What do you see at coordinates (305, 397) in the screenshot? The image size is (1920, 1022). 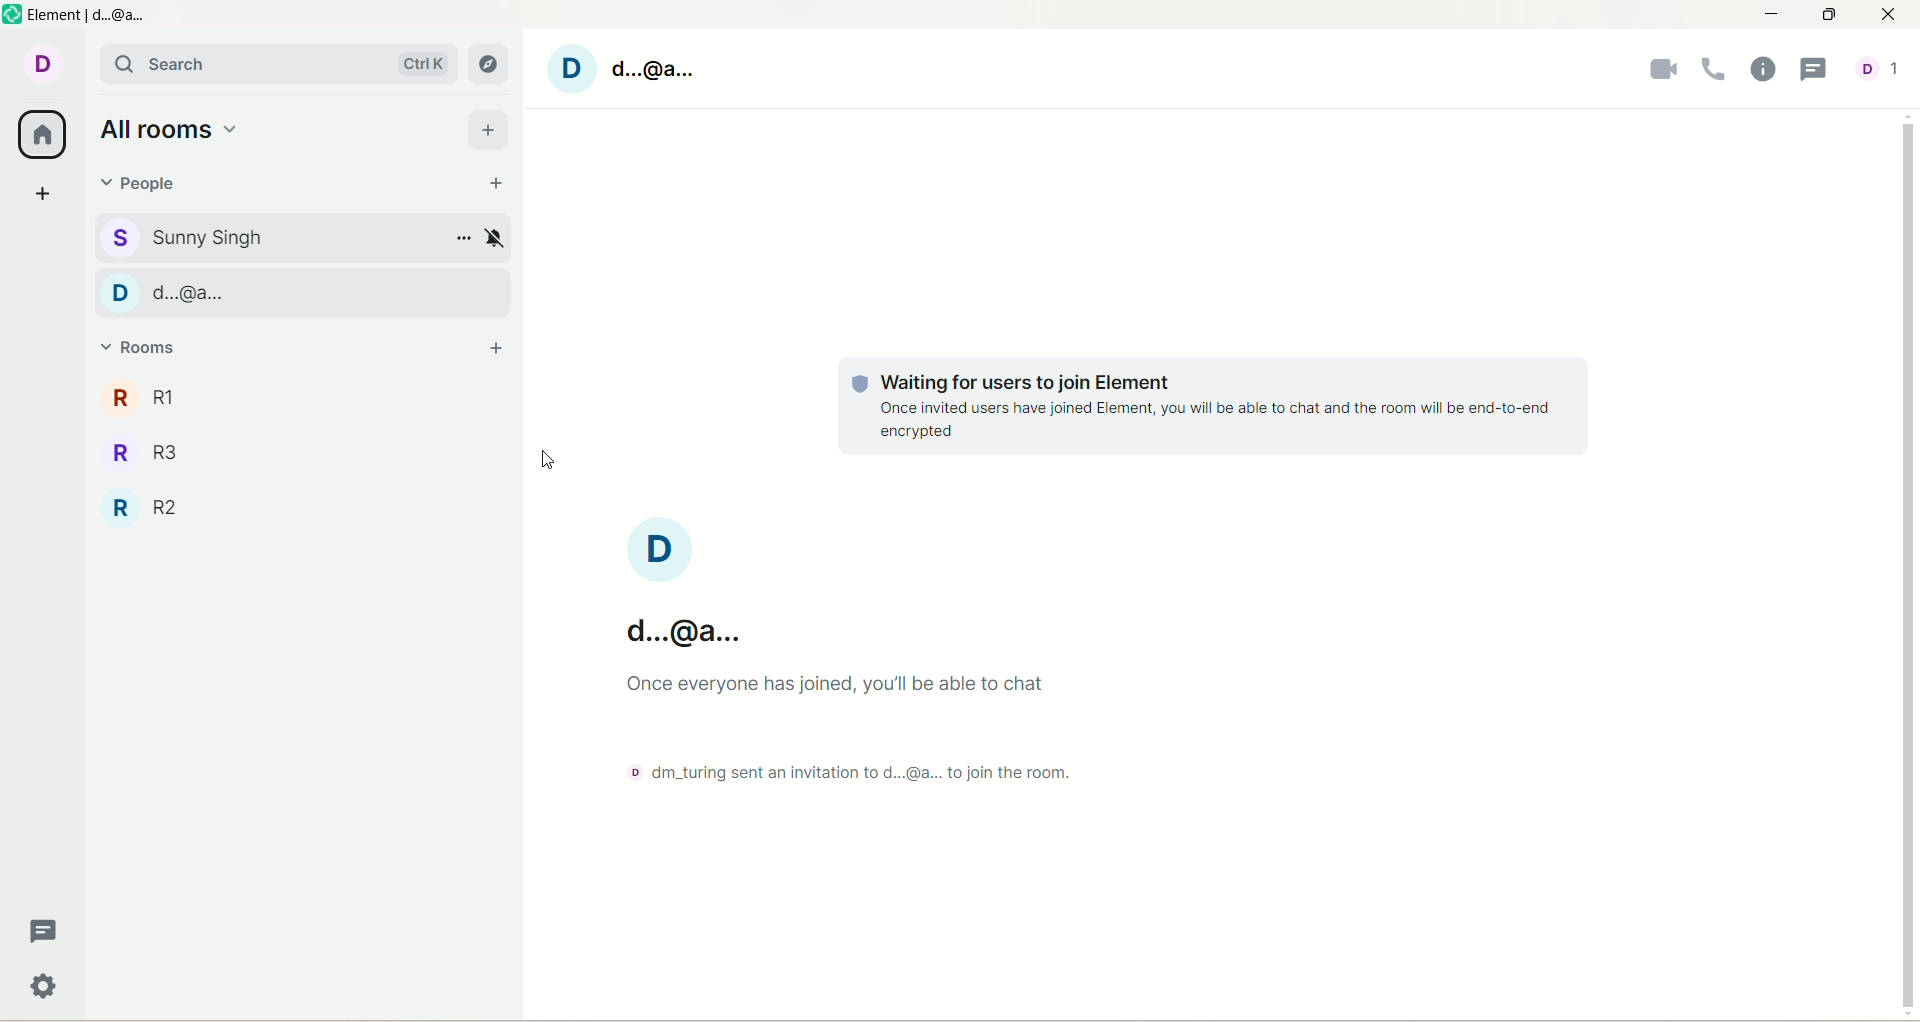 I see `R1` at bounding box center [305, 397].